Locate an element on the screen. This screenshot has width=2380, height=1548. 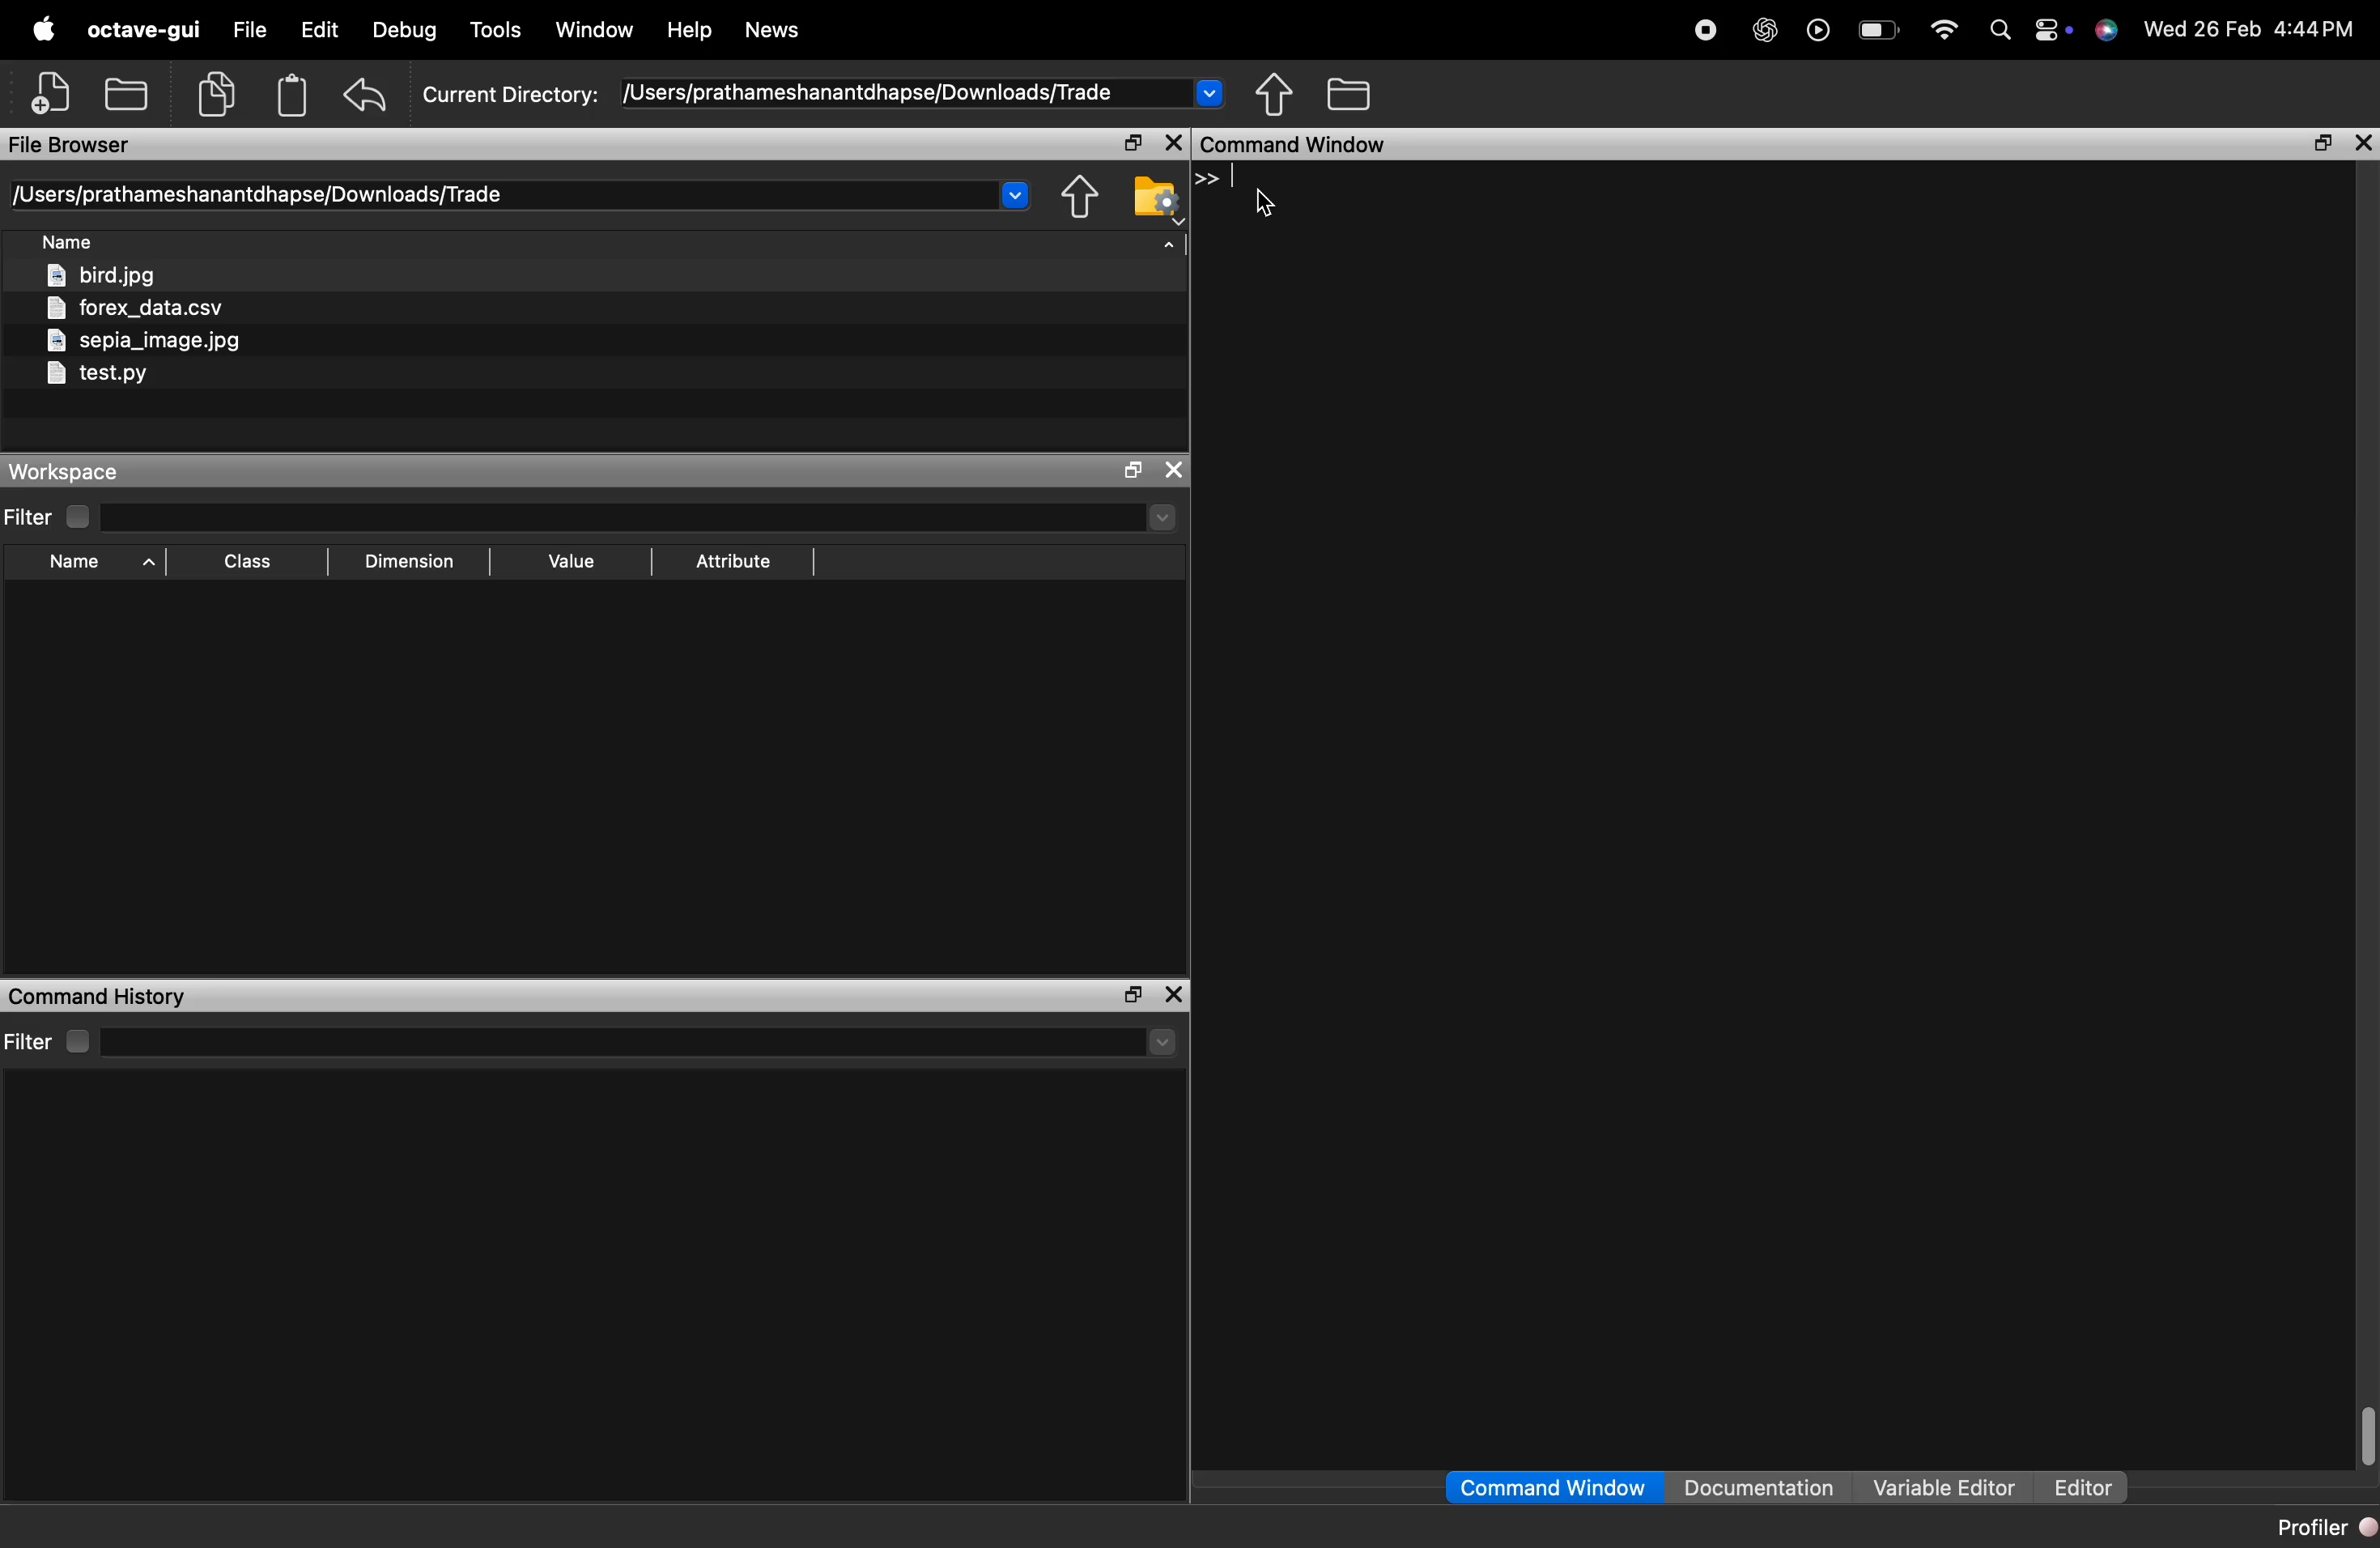
Help is located at coordinates (689, 25).